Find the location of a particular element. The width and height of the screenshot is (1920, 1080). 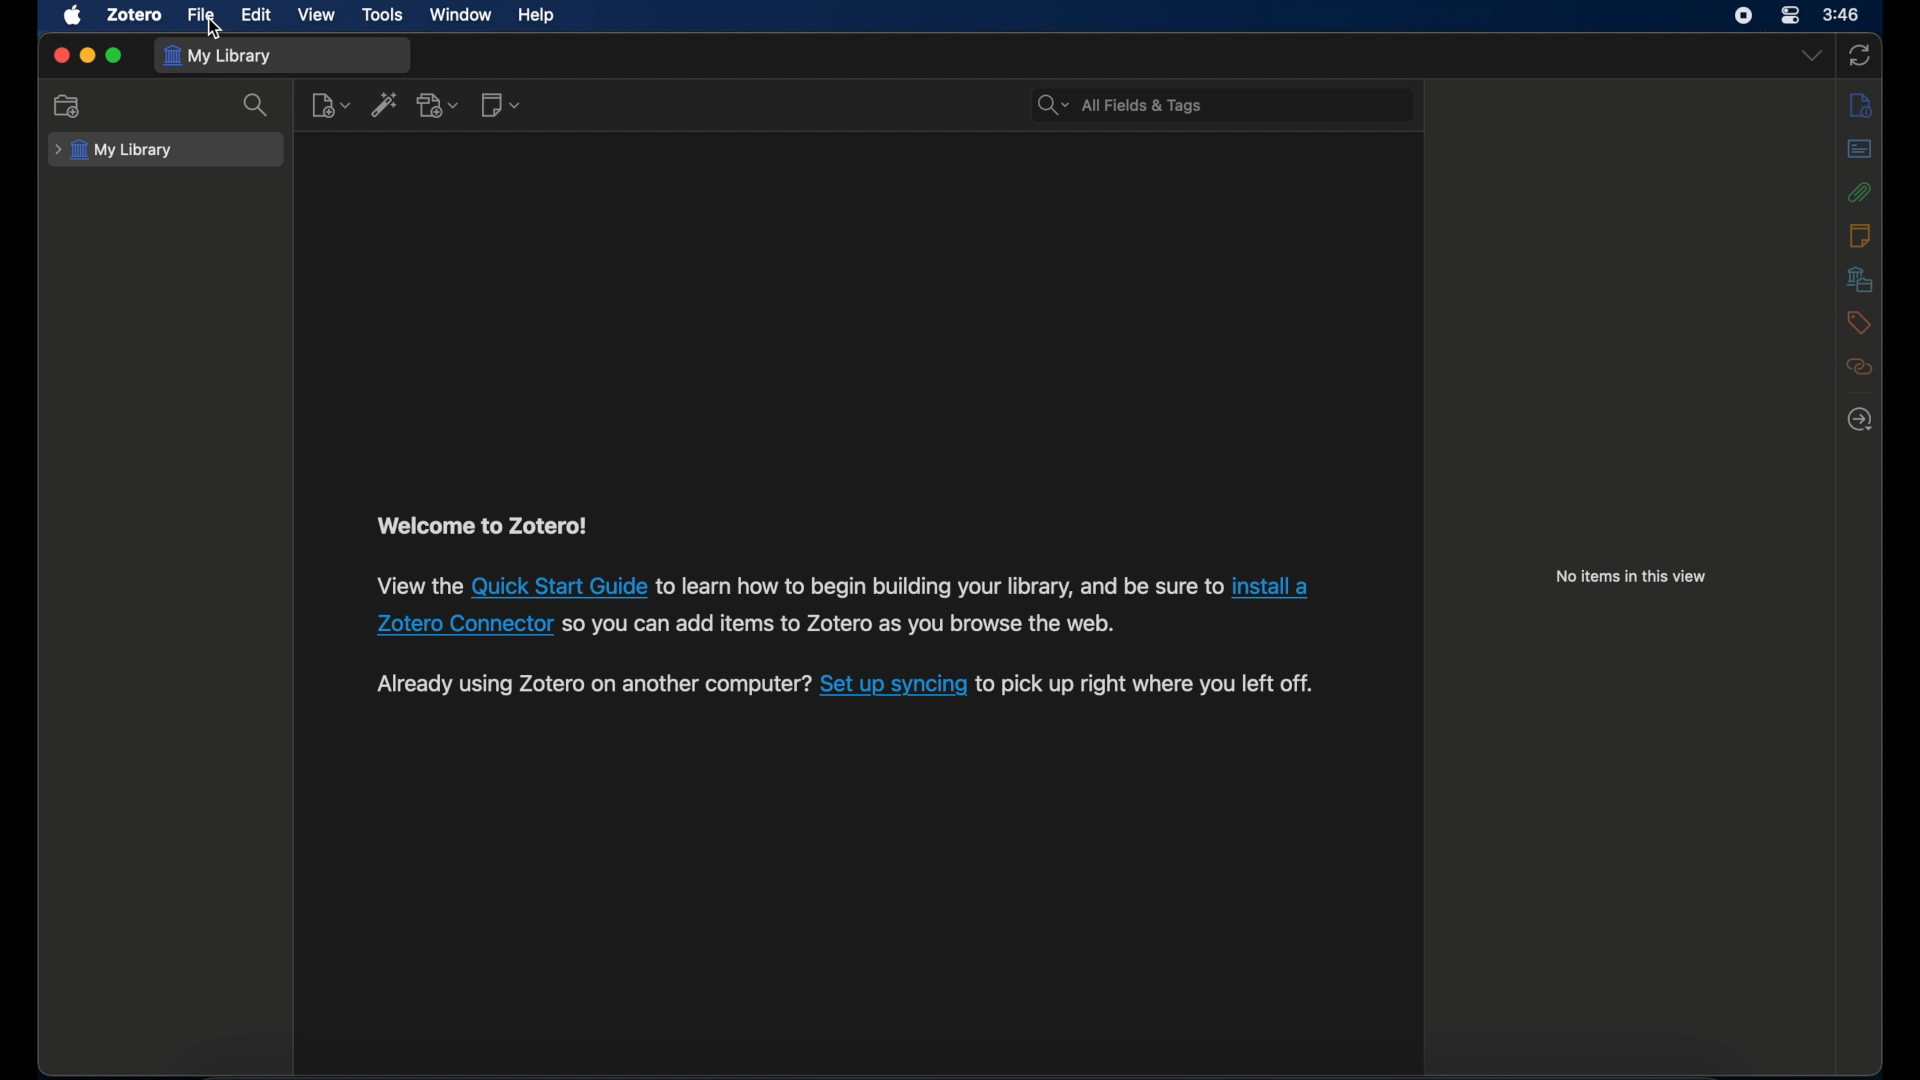

welcome to zotero is located at coordinates (482, 526).